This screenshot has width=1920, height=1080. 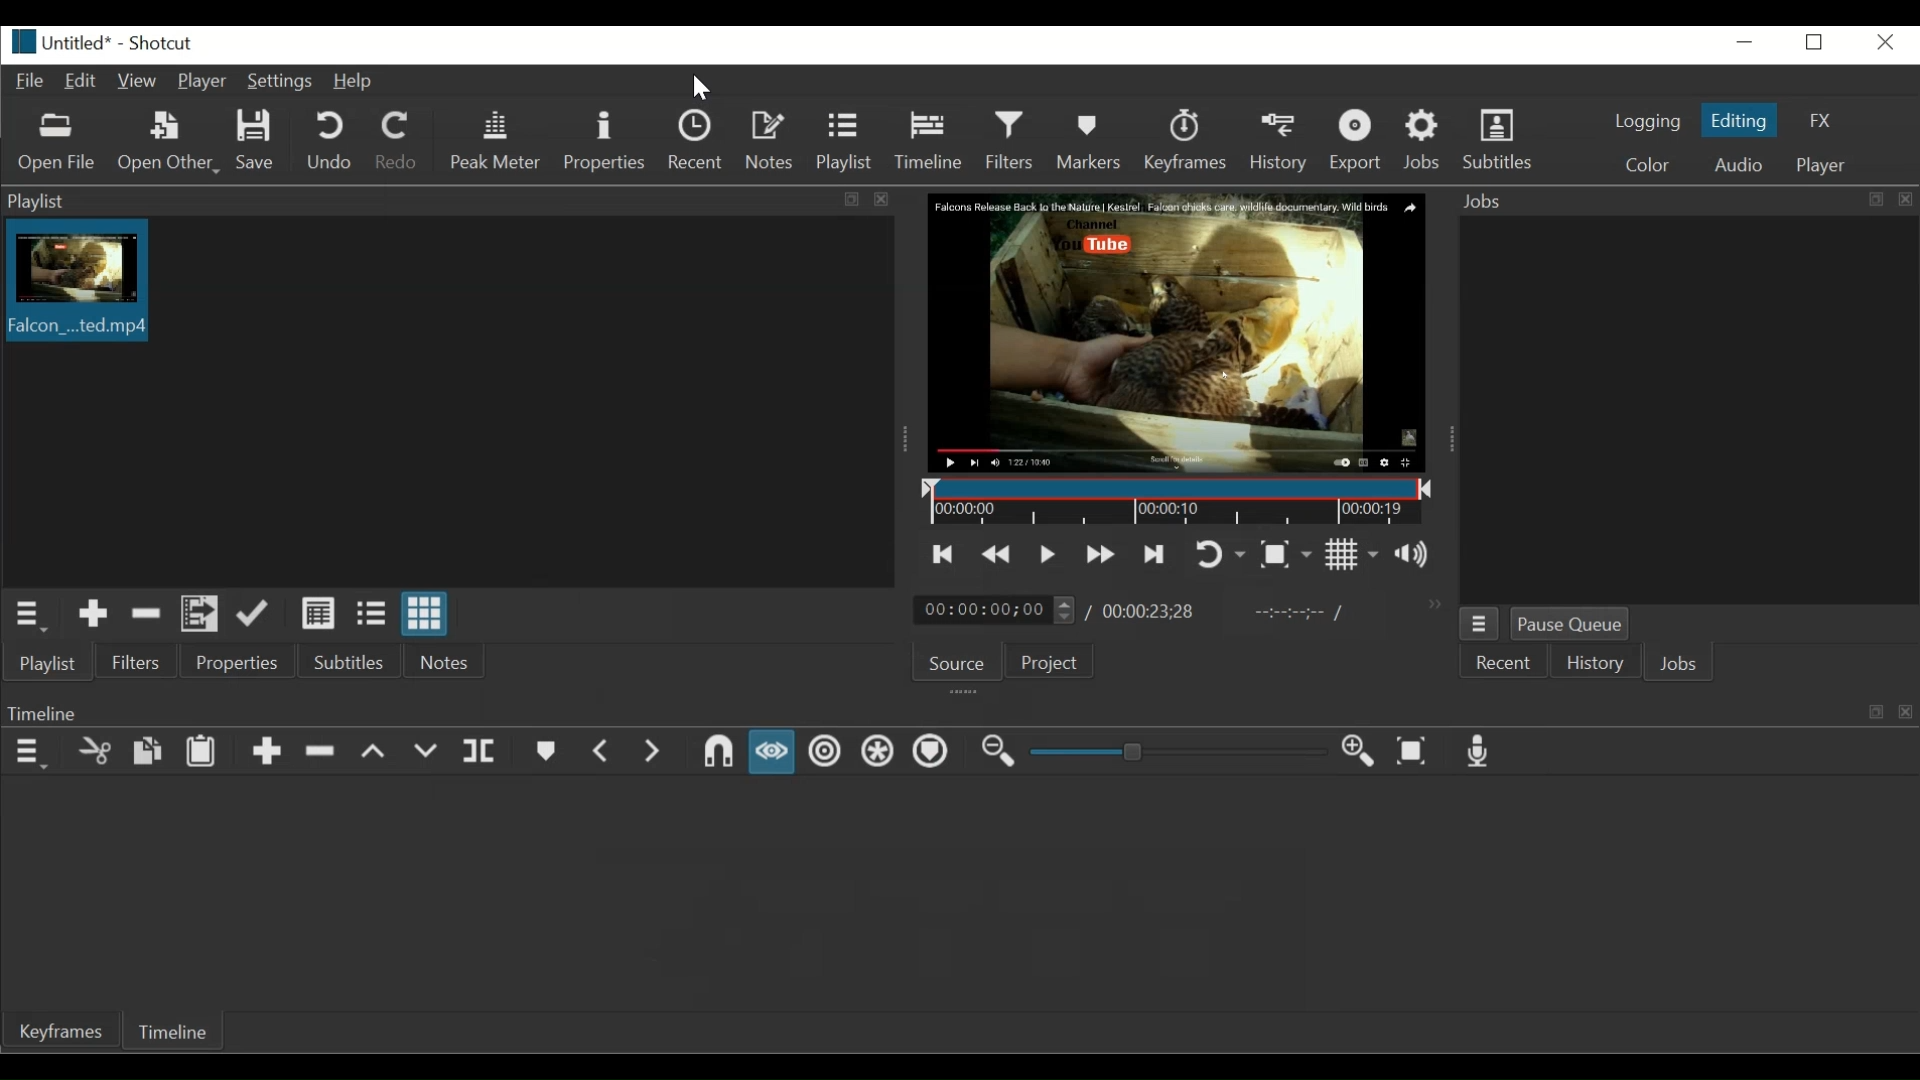 I want to click on Pause Queue, so click(x=1577, y=624).